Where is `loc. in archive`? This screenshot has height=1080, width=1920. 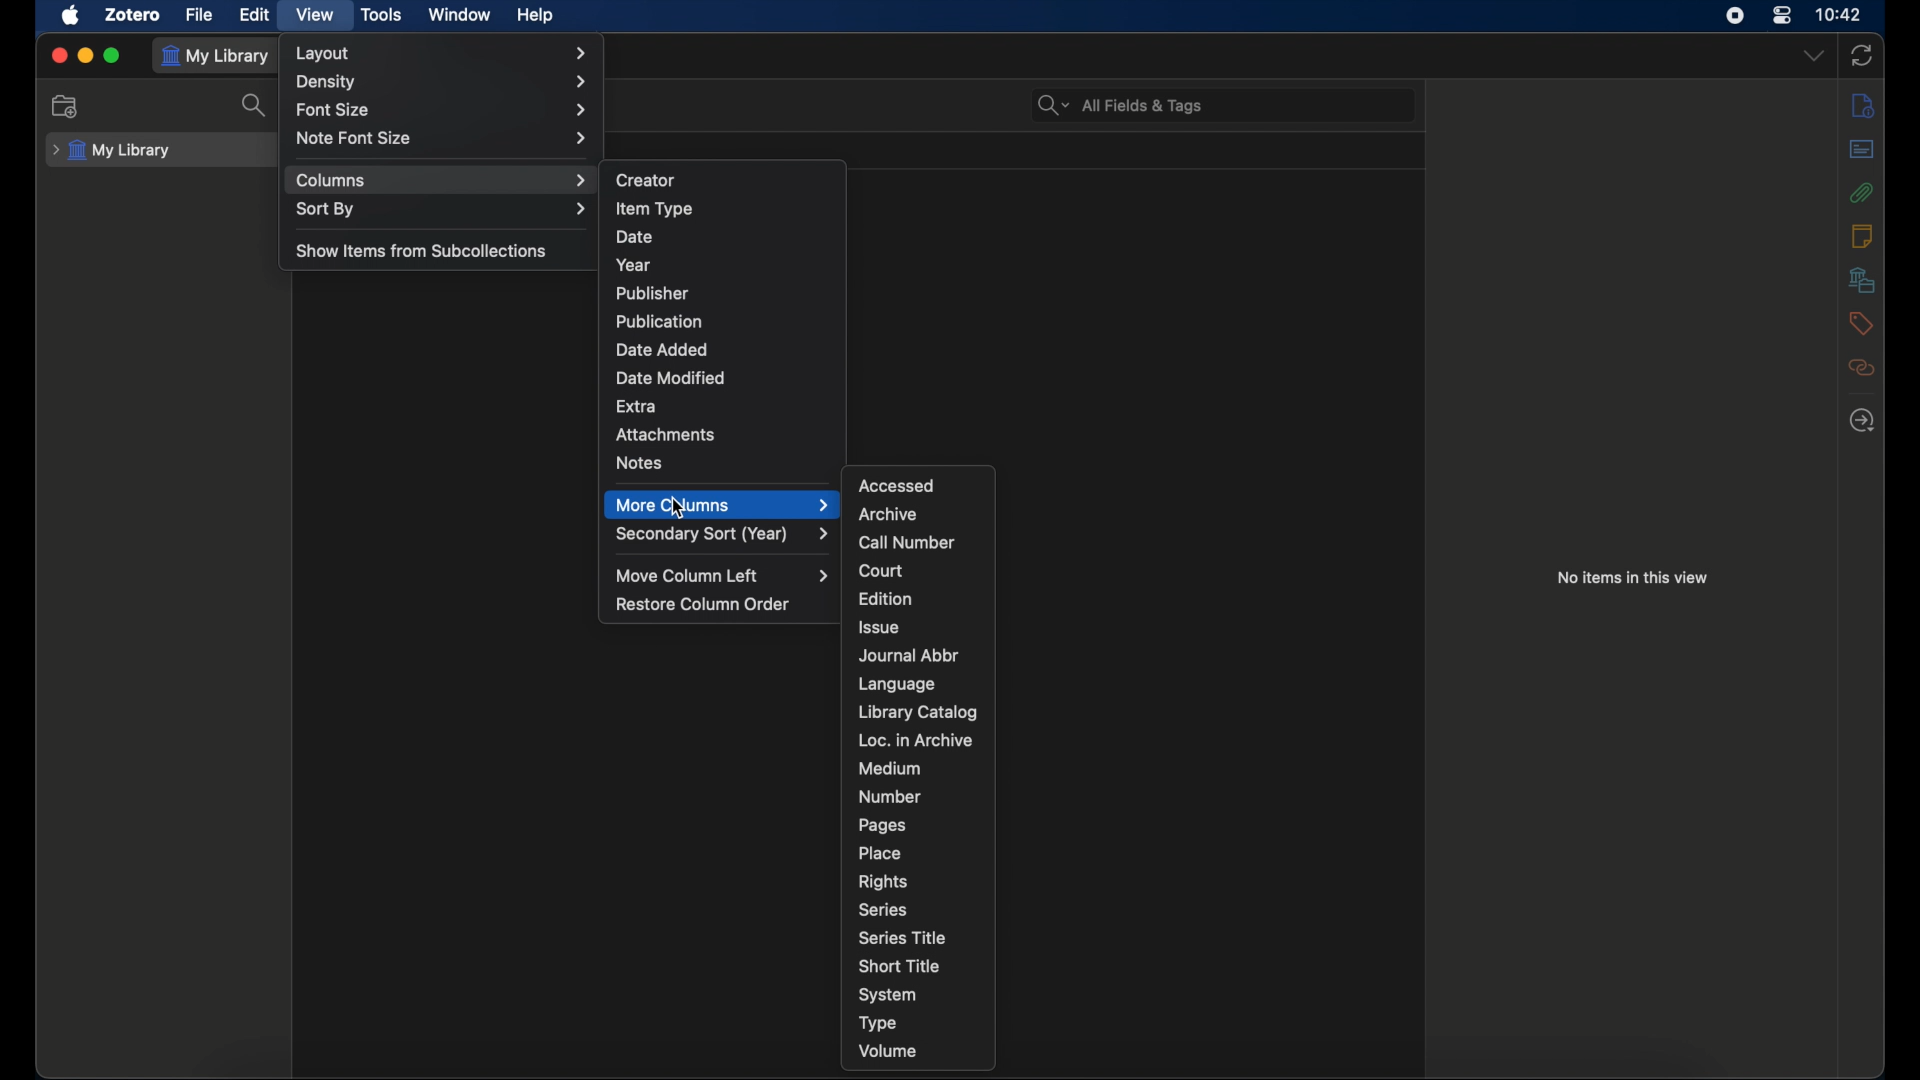
loc. in archive is located at coordinates (916, 740).